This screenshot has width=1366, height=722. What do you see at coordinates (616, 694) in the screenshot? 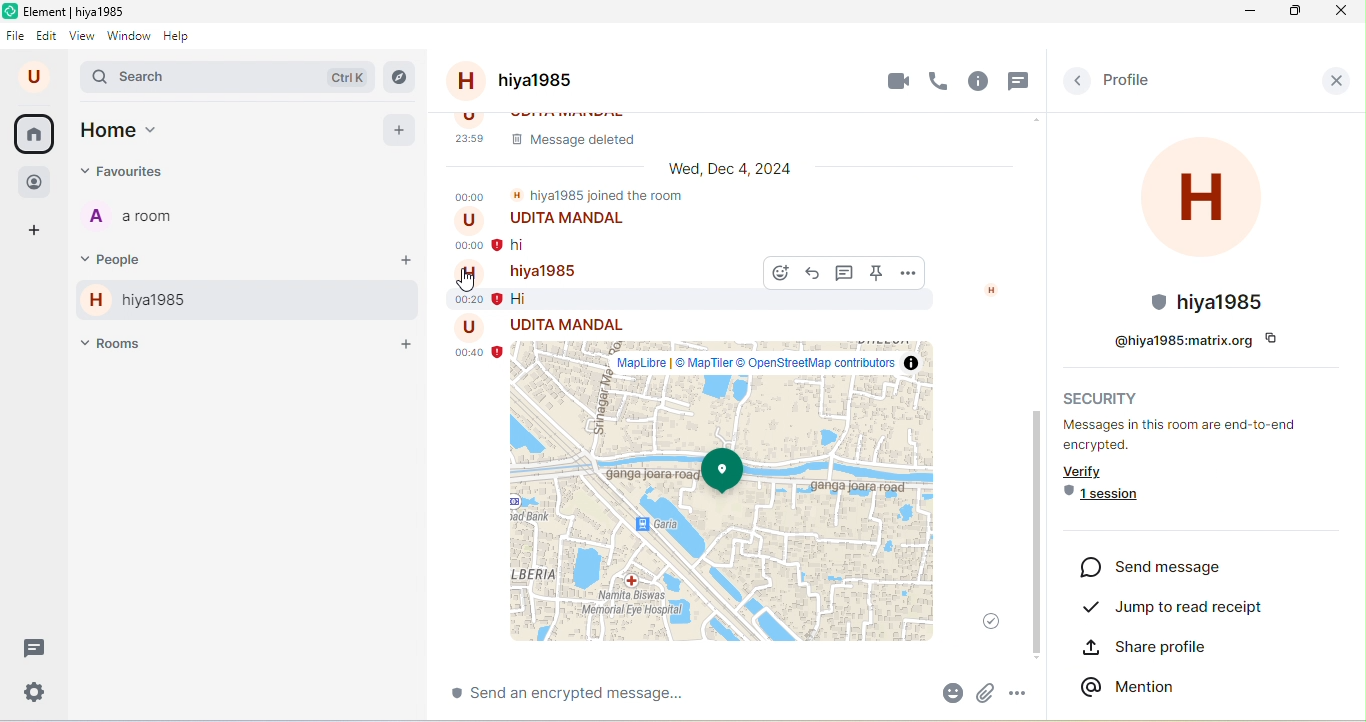
I see `send encrypted message` at bounding box center [616, 694].